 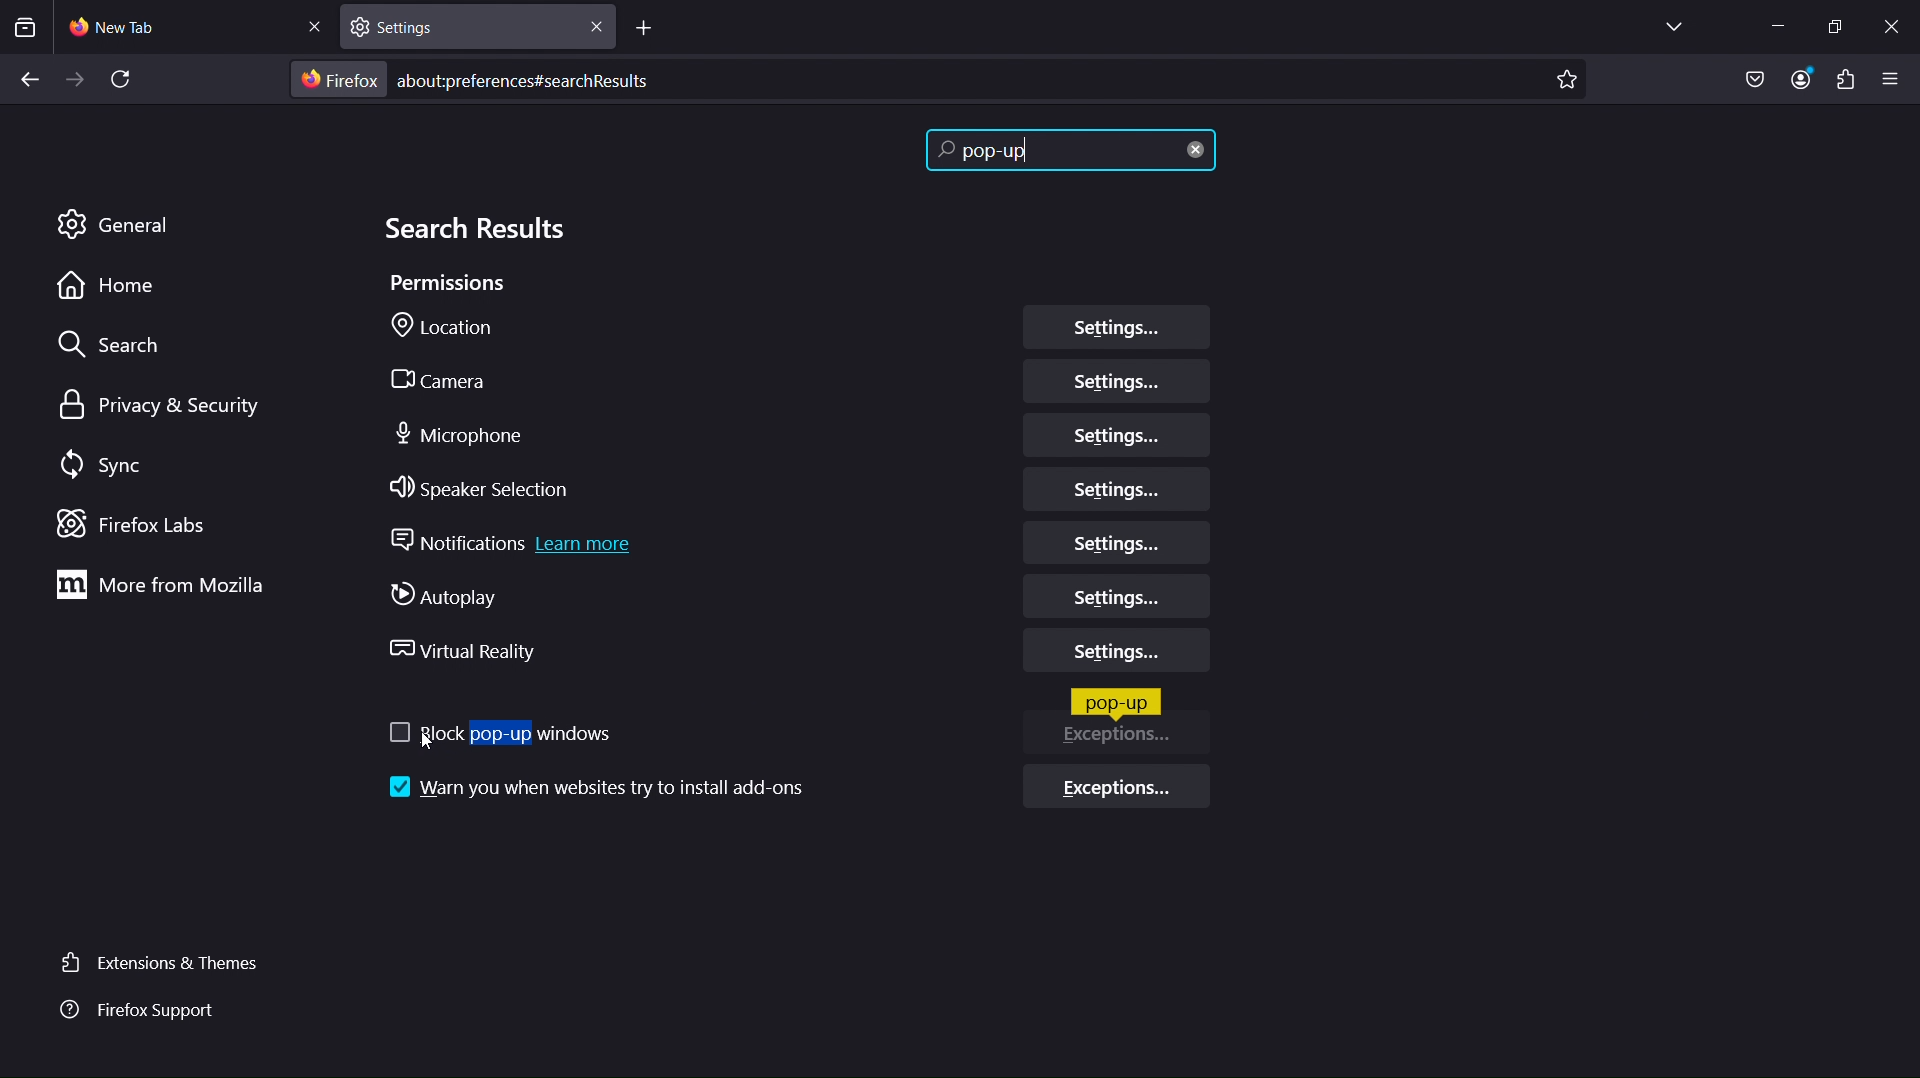 What do you see at coordinates (450, 287) in the screenshot?
I see `Permissions` at bounding box center [450, 287].